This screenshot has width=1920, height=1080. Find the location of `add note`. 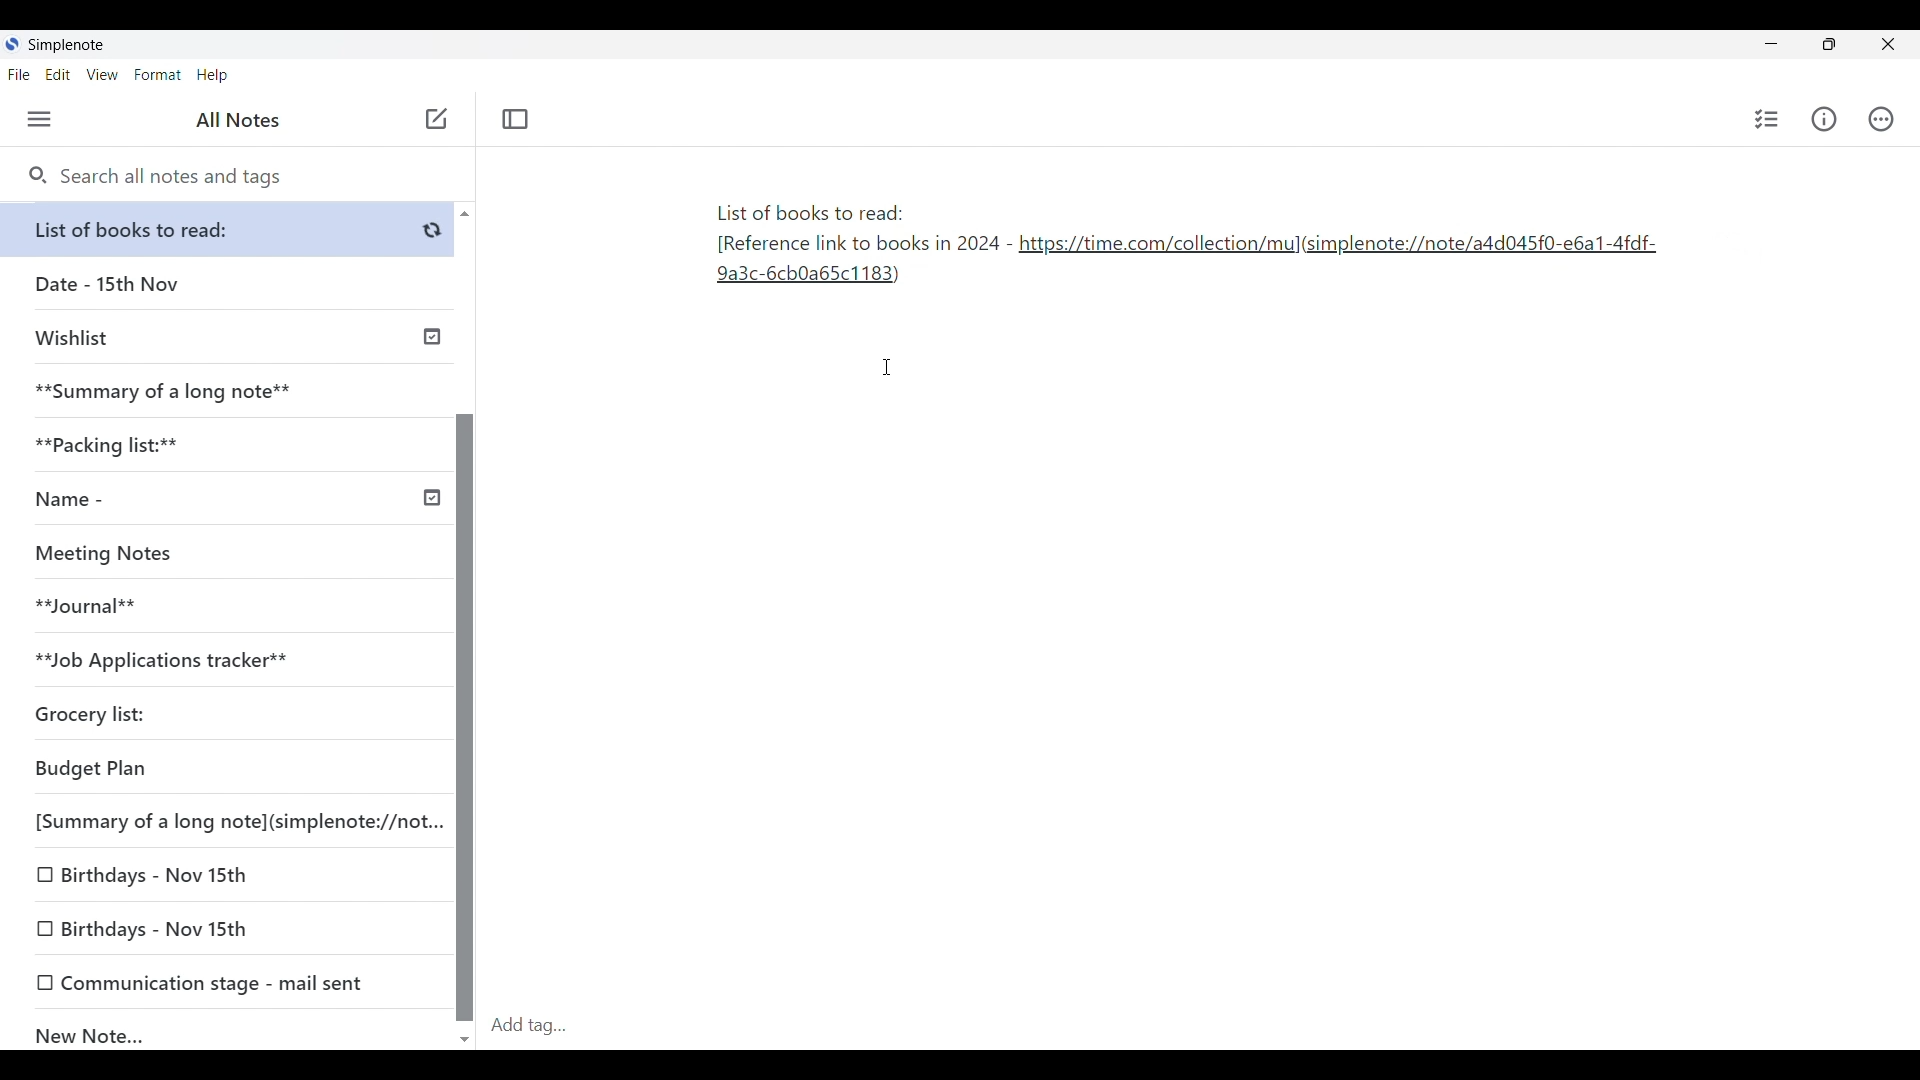

add note is located at coordinates (434, 117).